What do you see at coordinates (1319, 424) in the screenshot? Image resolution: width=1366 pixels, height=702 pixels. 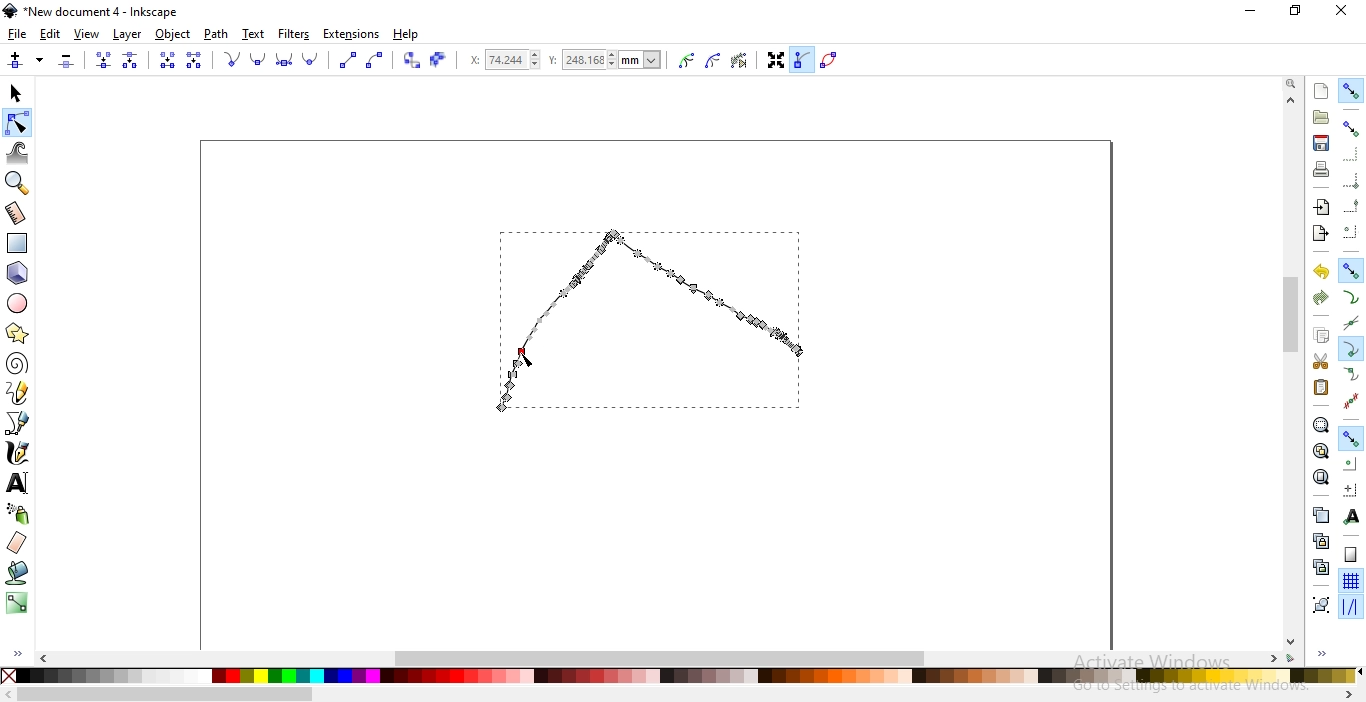 I see `zoom to fit selection` at bounding box center [1319, 424].